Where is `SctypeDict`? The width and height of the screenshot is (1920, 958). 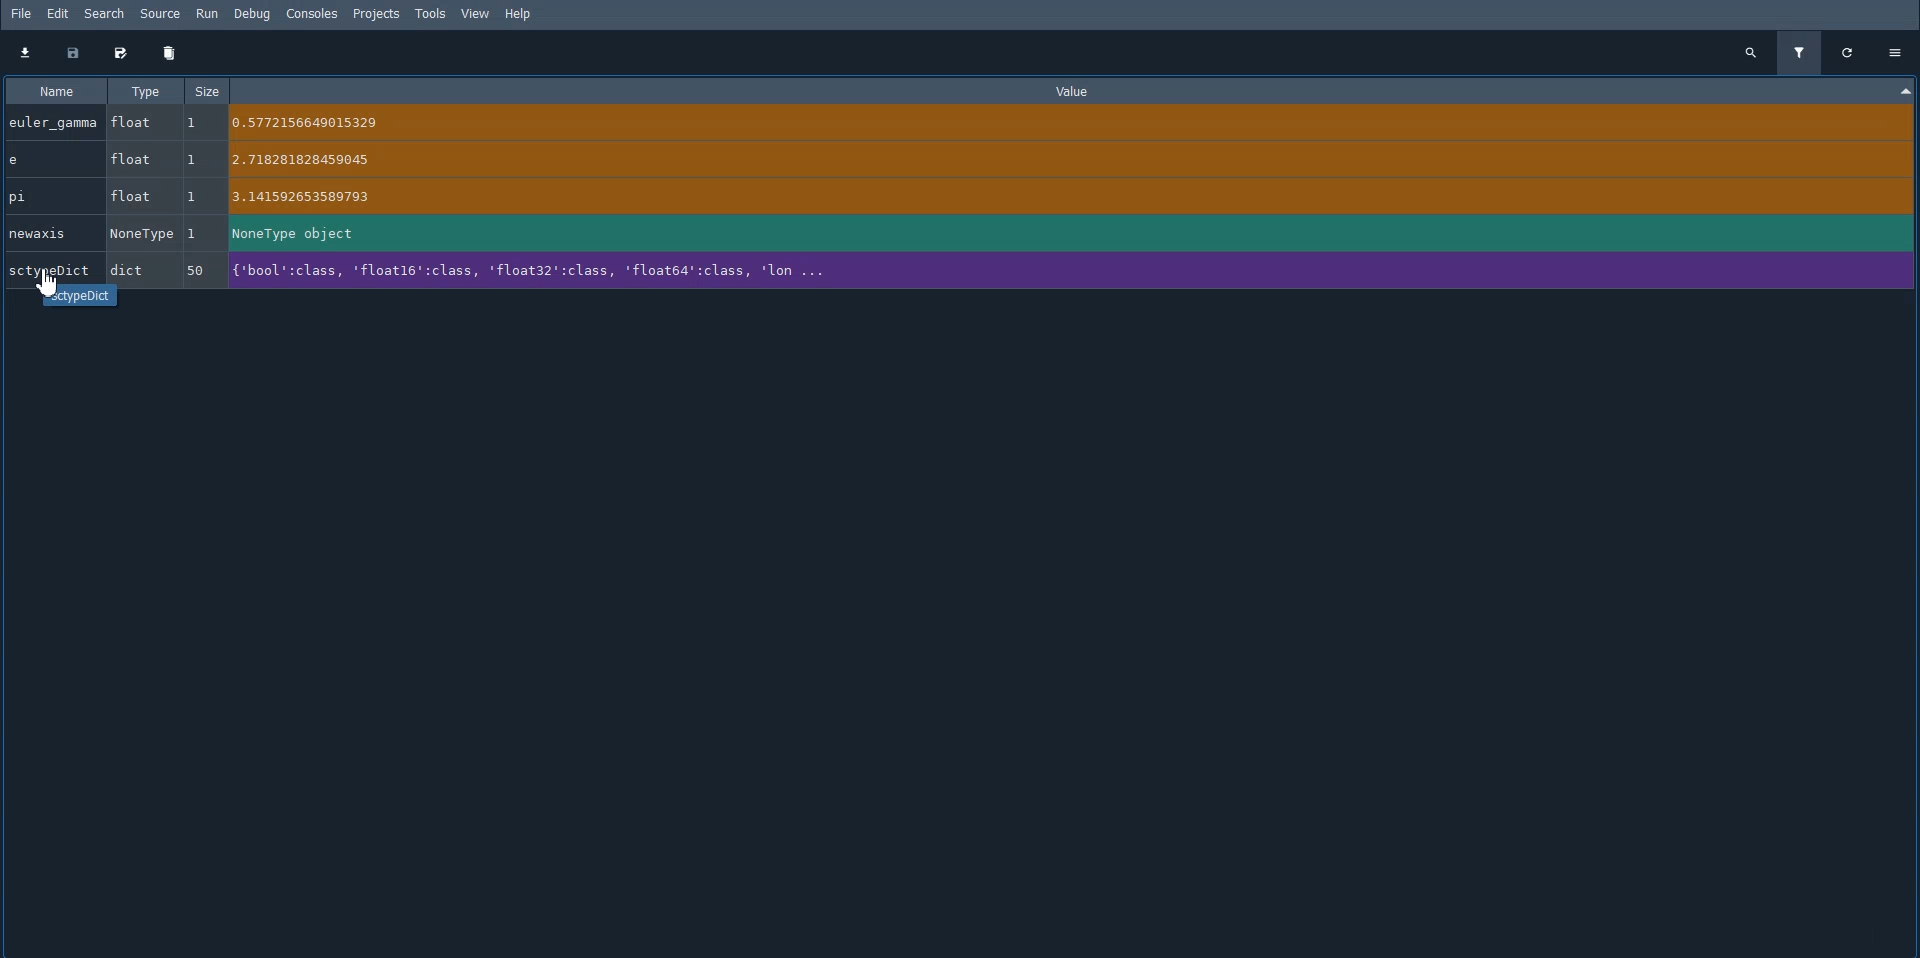 SctypeDict is located at coordinates (424, 266).